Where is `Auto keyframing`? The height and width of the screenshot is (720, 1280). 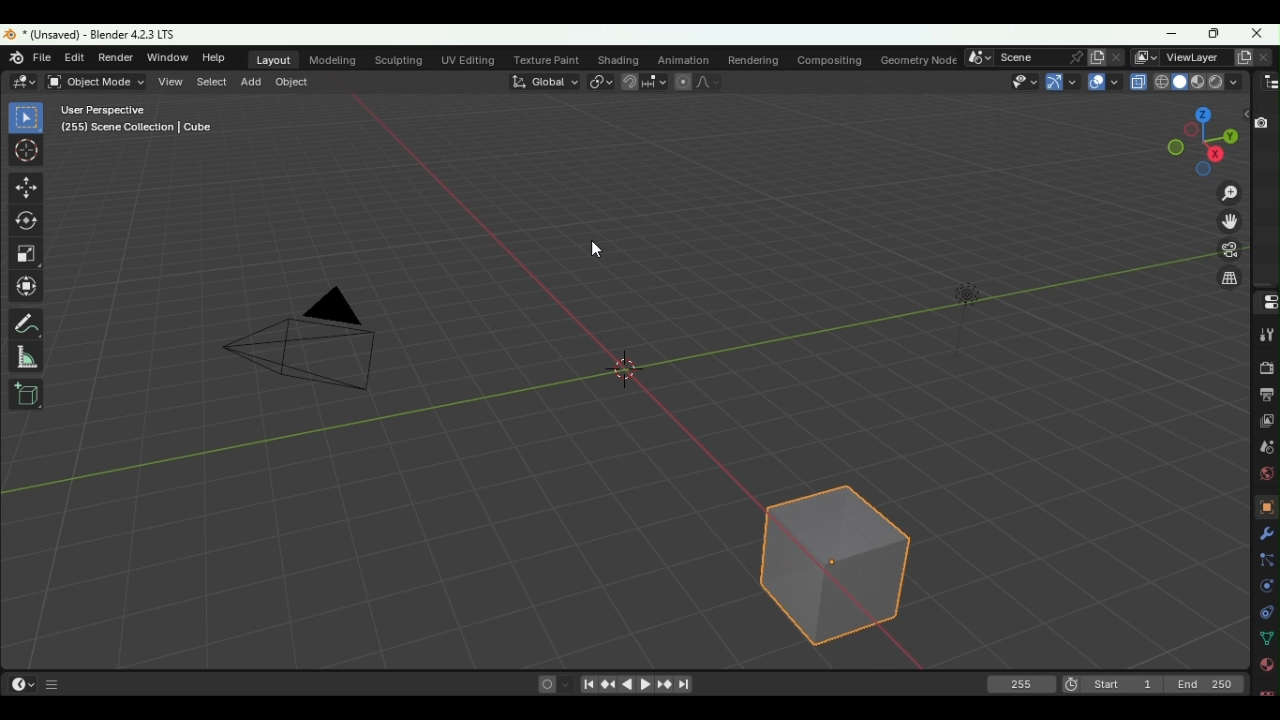
Auto keyframing is located at coordinates (567, 683).